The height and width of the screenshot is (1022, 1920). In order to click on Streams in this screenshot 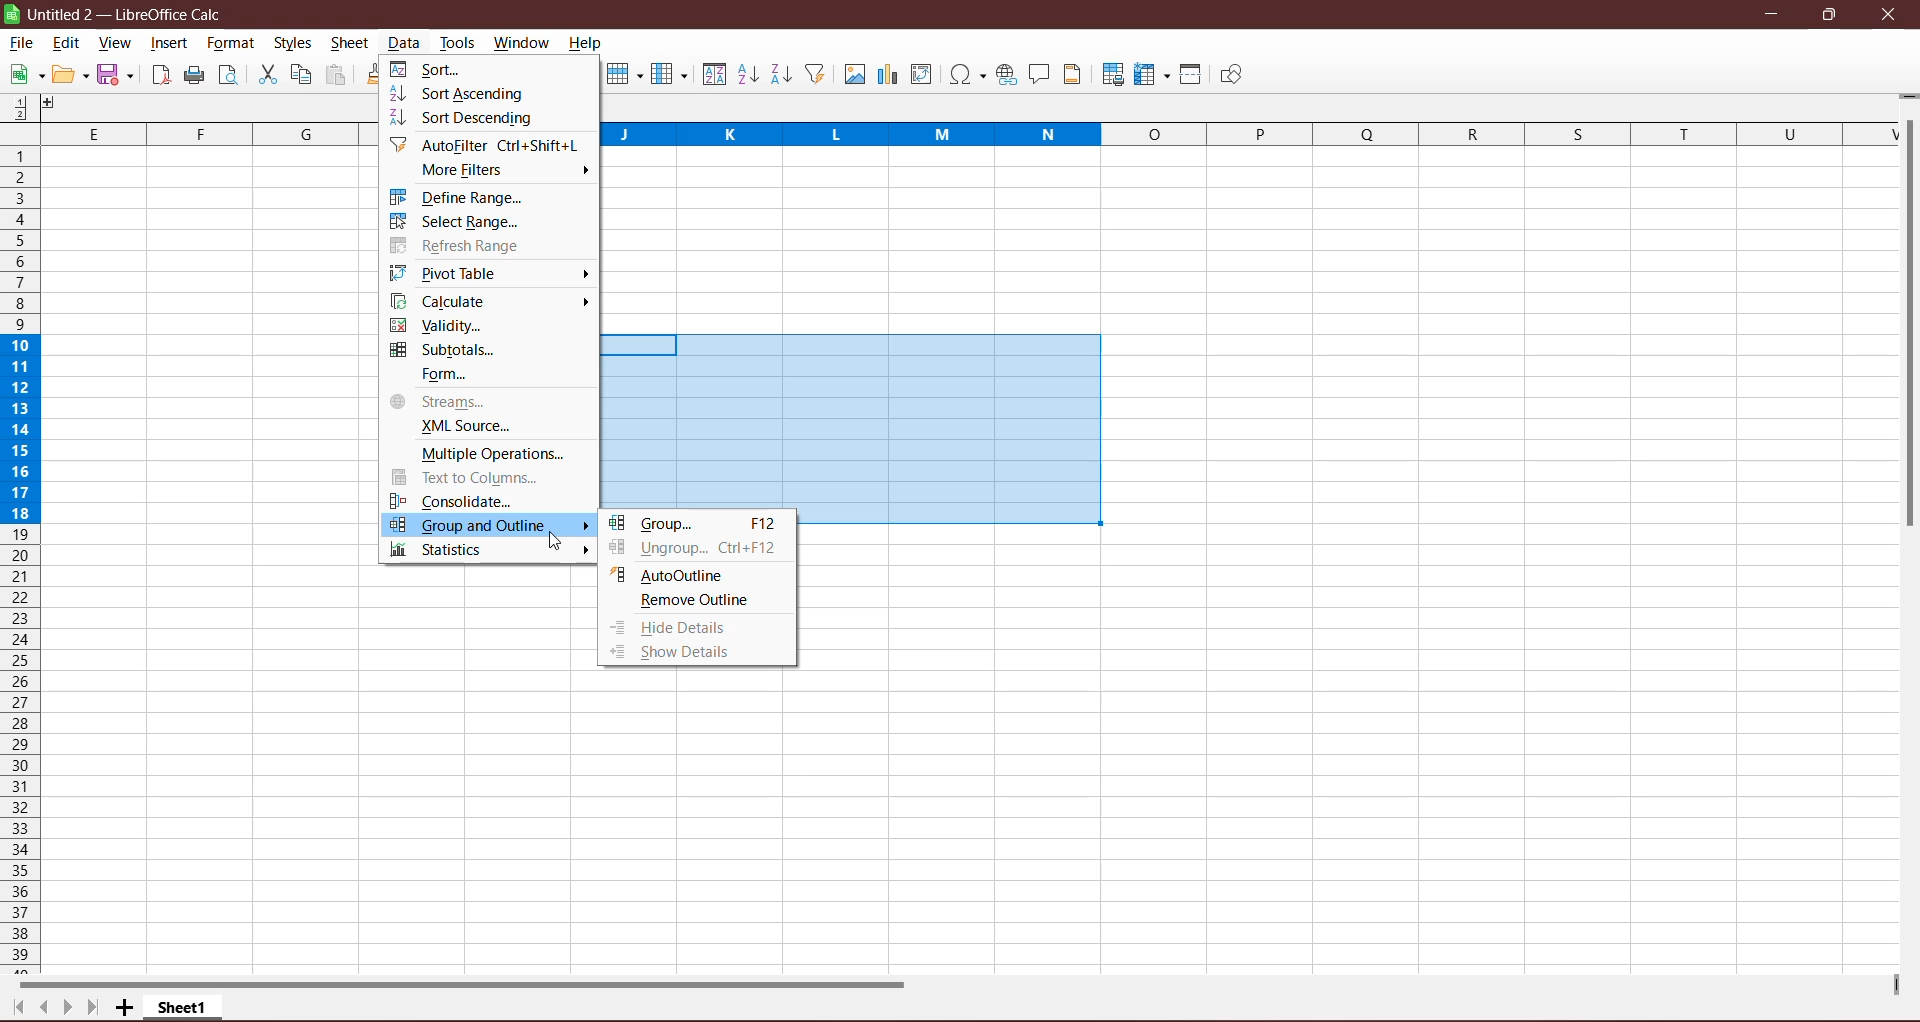, I will do `click(441, 402)`.